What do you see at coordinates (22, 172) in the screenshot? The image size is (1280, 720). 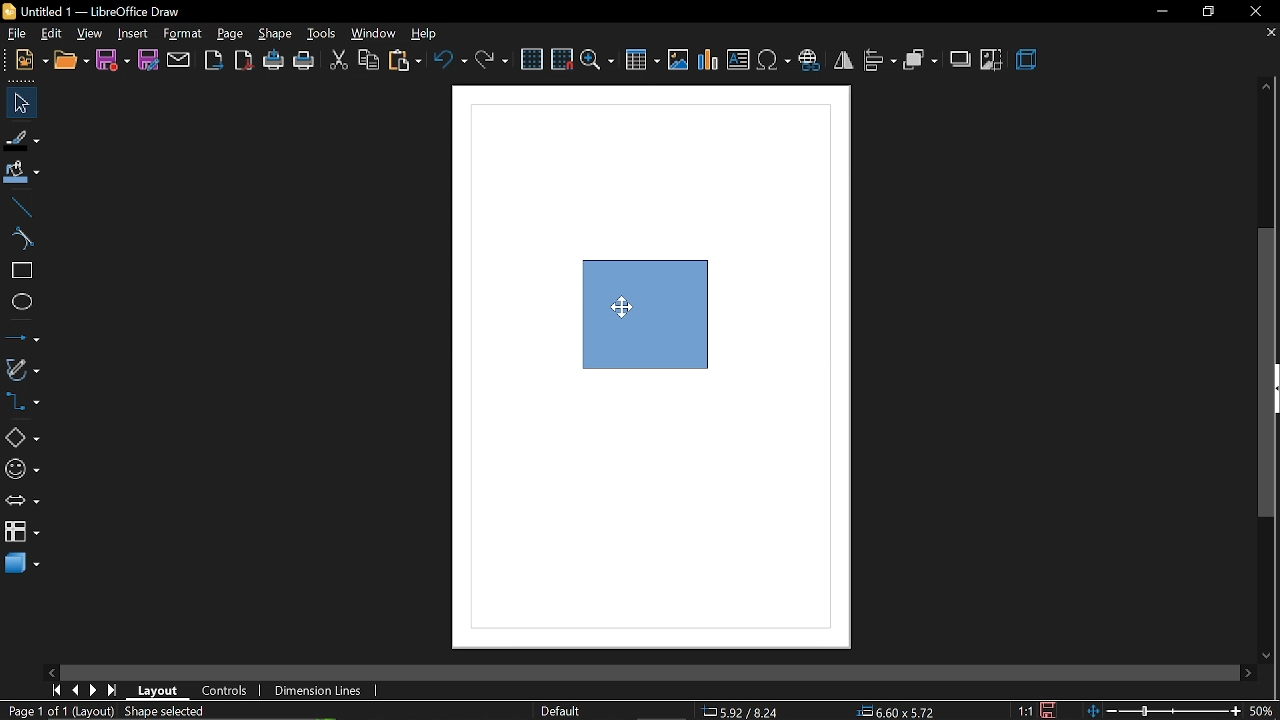 I see `fill color` at bounding box center [22, 172].